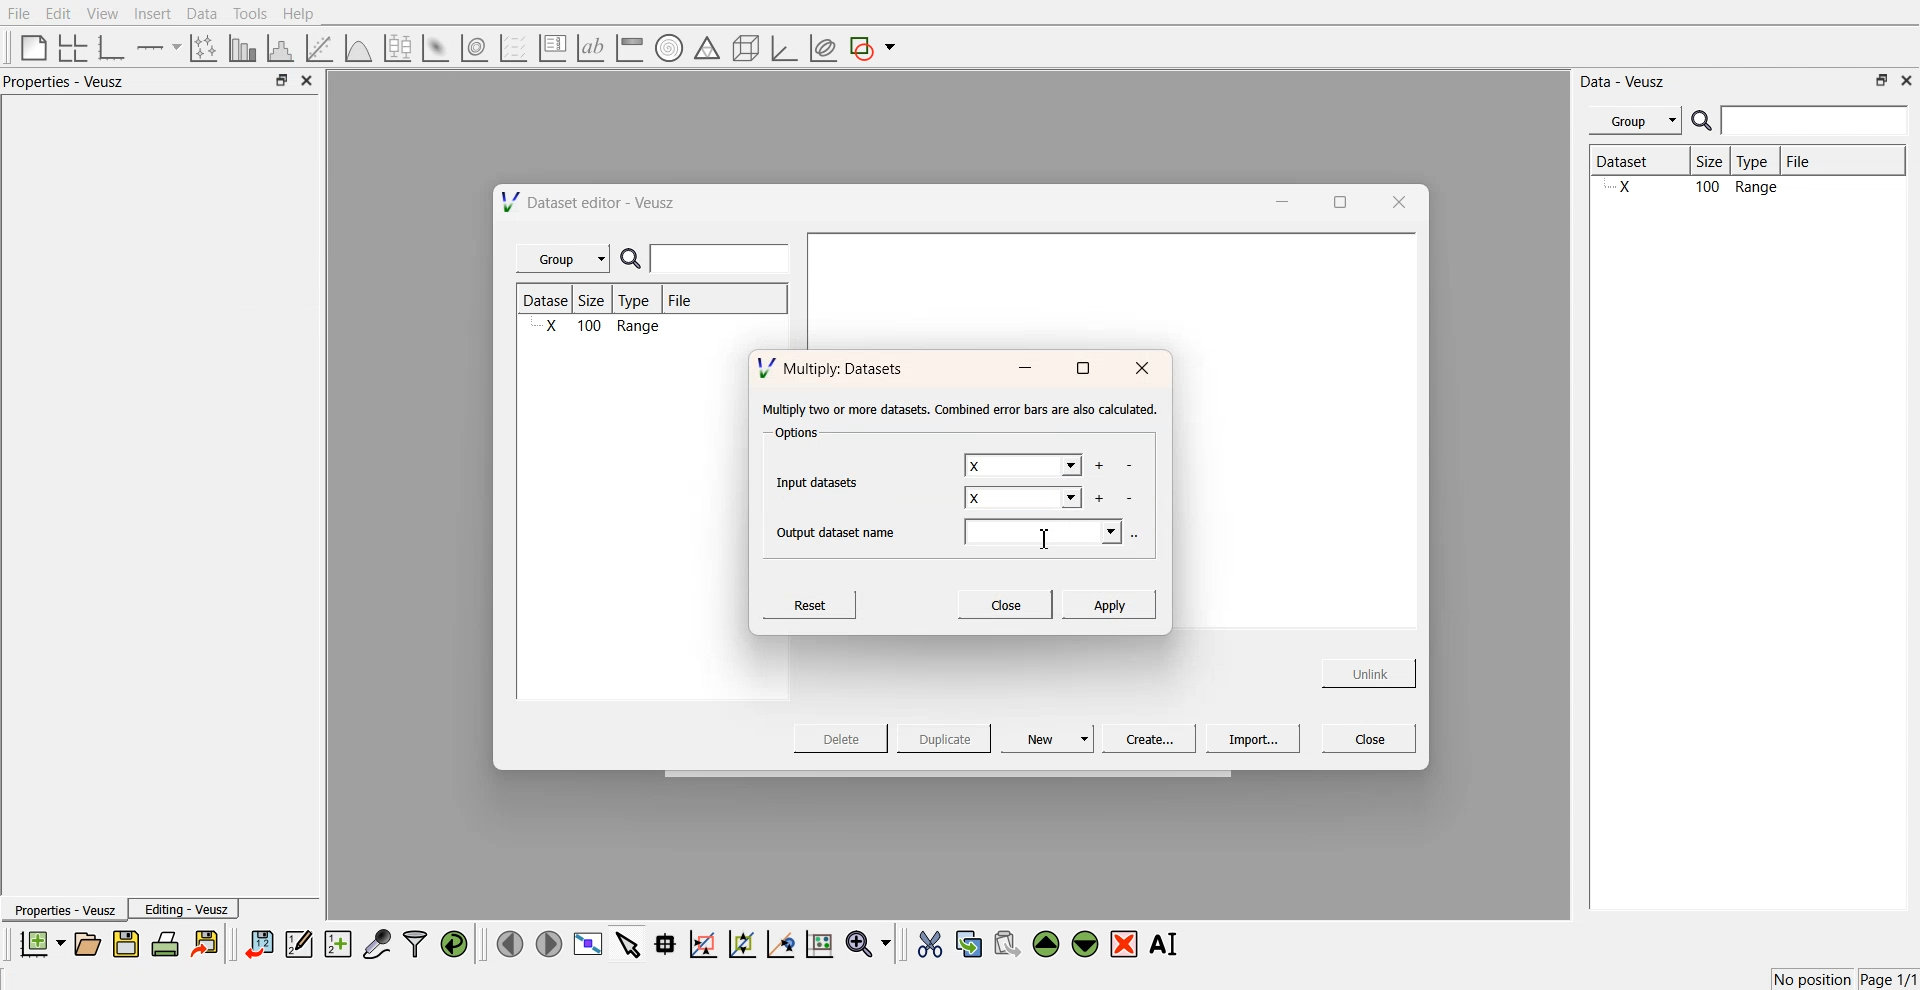 The width and height of the screenshot is (1920, 990). What do you see at coordinates (868, 945) in the screenshot?
I see `zoom funtions` at bounding box center [868, 945].